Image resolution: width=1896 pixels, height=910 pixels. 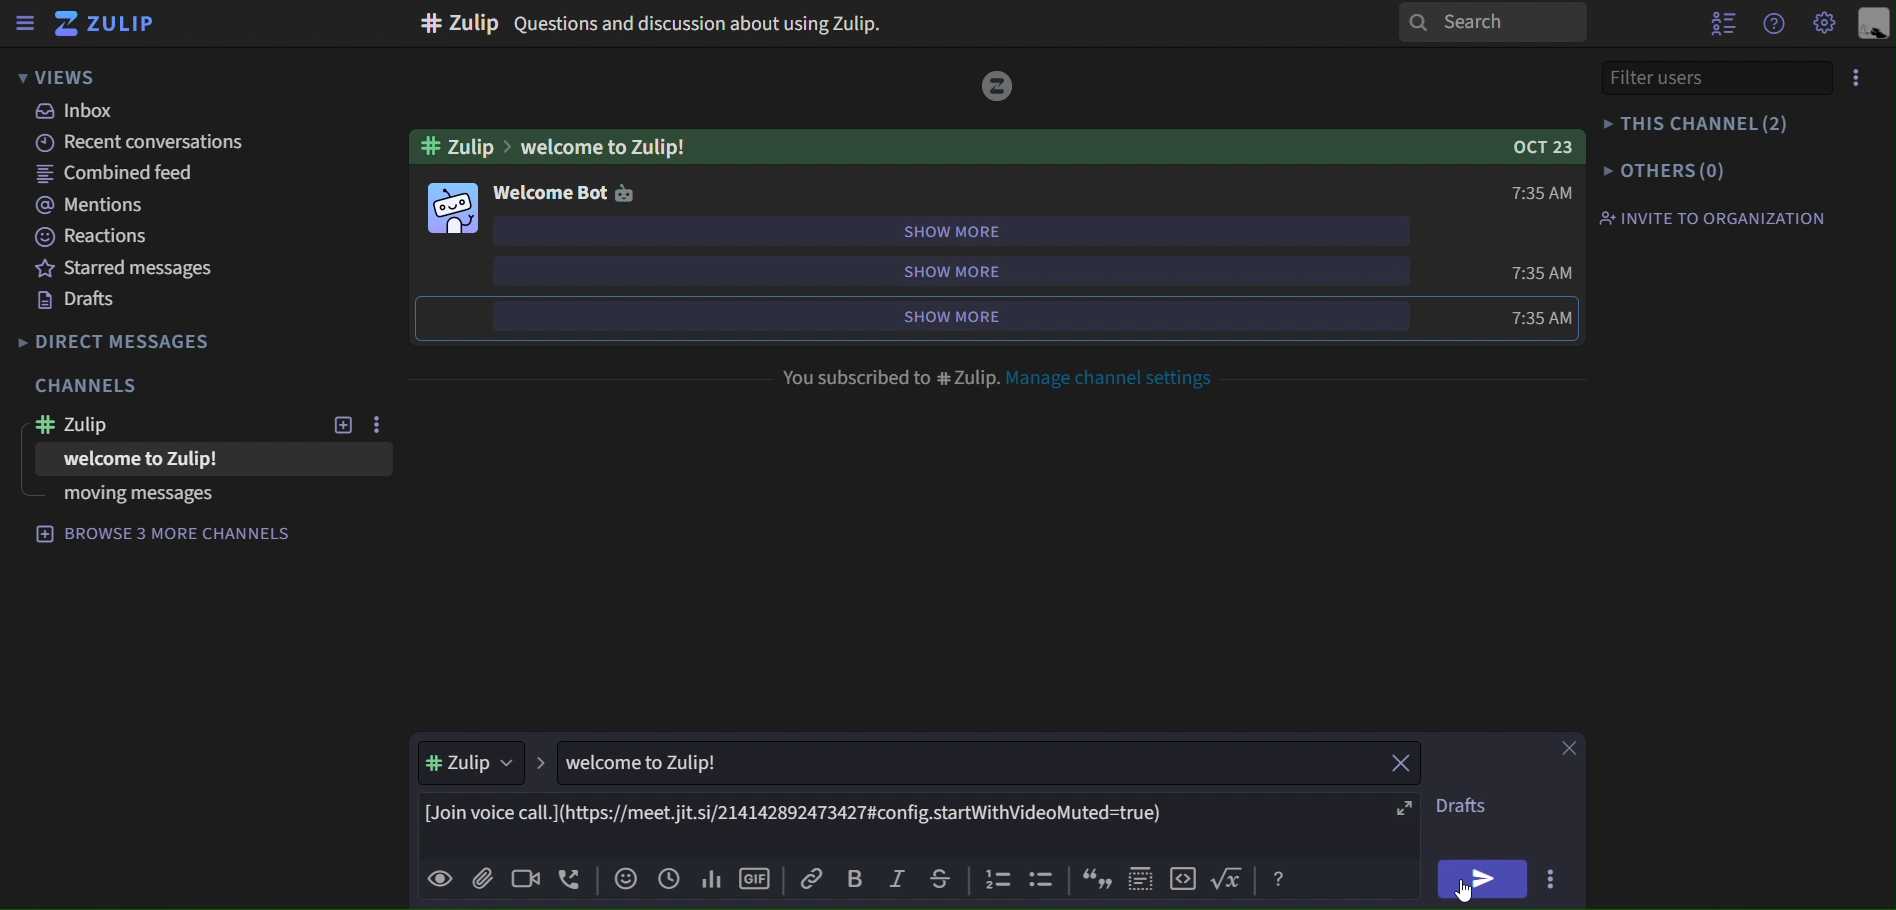 What do you see at coordinates (1545, 876) in the screenshot?
I see `more aactions` at bounding box center [1545, 876].